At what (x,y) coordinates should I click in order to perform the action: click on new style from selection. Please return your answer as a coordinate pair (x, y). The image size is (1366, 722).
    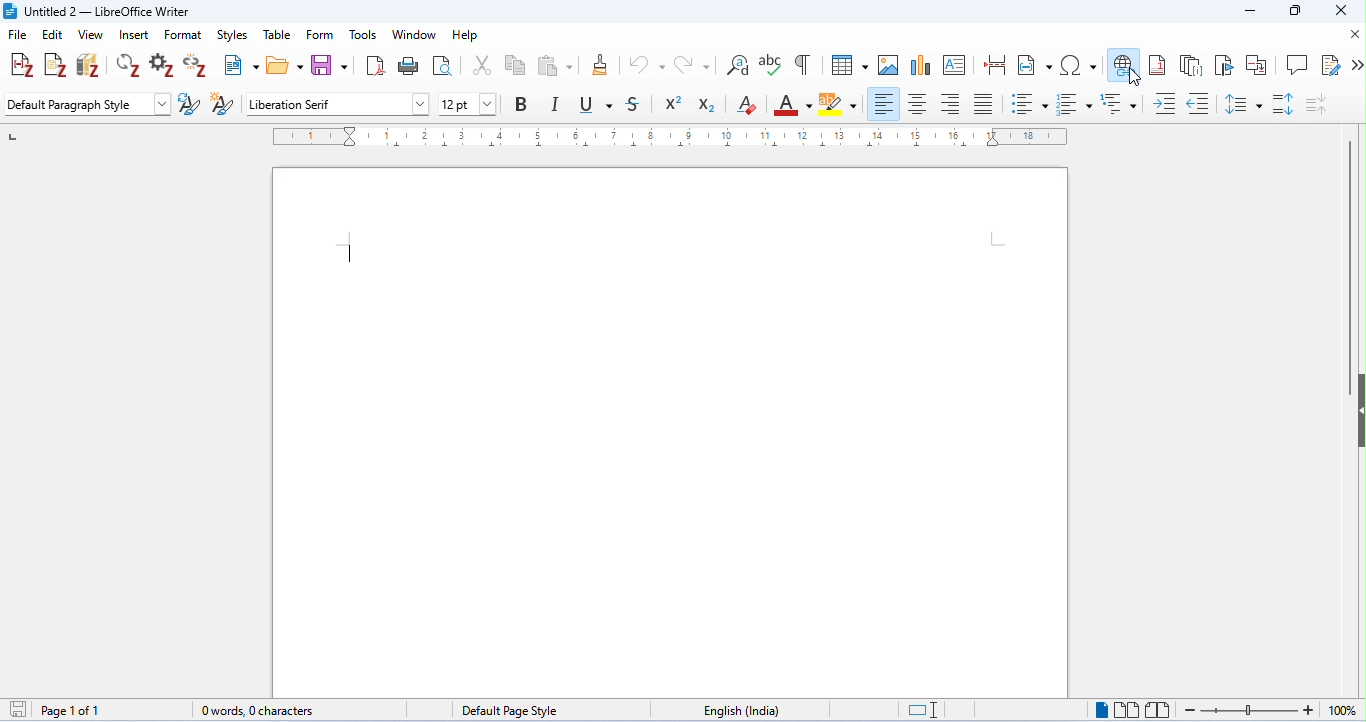
    Looking at the image, I should click on (221, 103).